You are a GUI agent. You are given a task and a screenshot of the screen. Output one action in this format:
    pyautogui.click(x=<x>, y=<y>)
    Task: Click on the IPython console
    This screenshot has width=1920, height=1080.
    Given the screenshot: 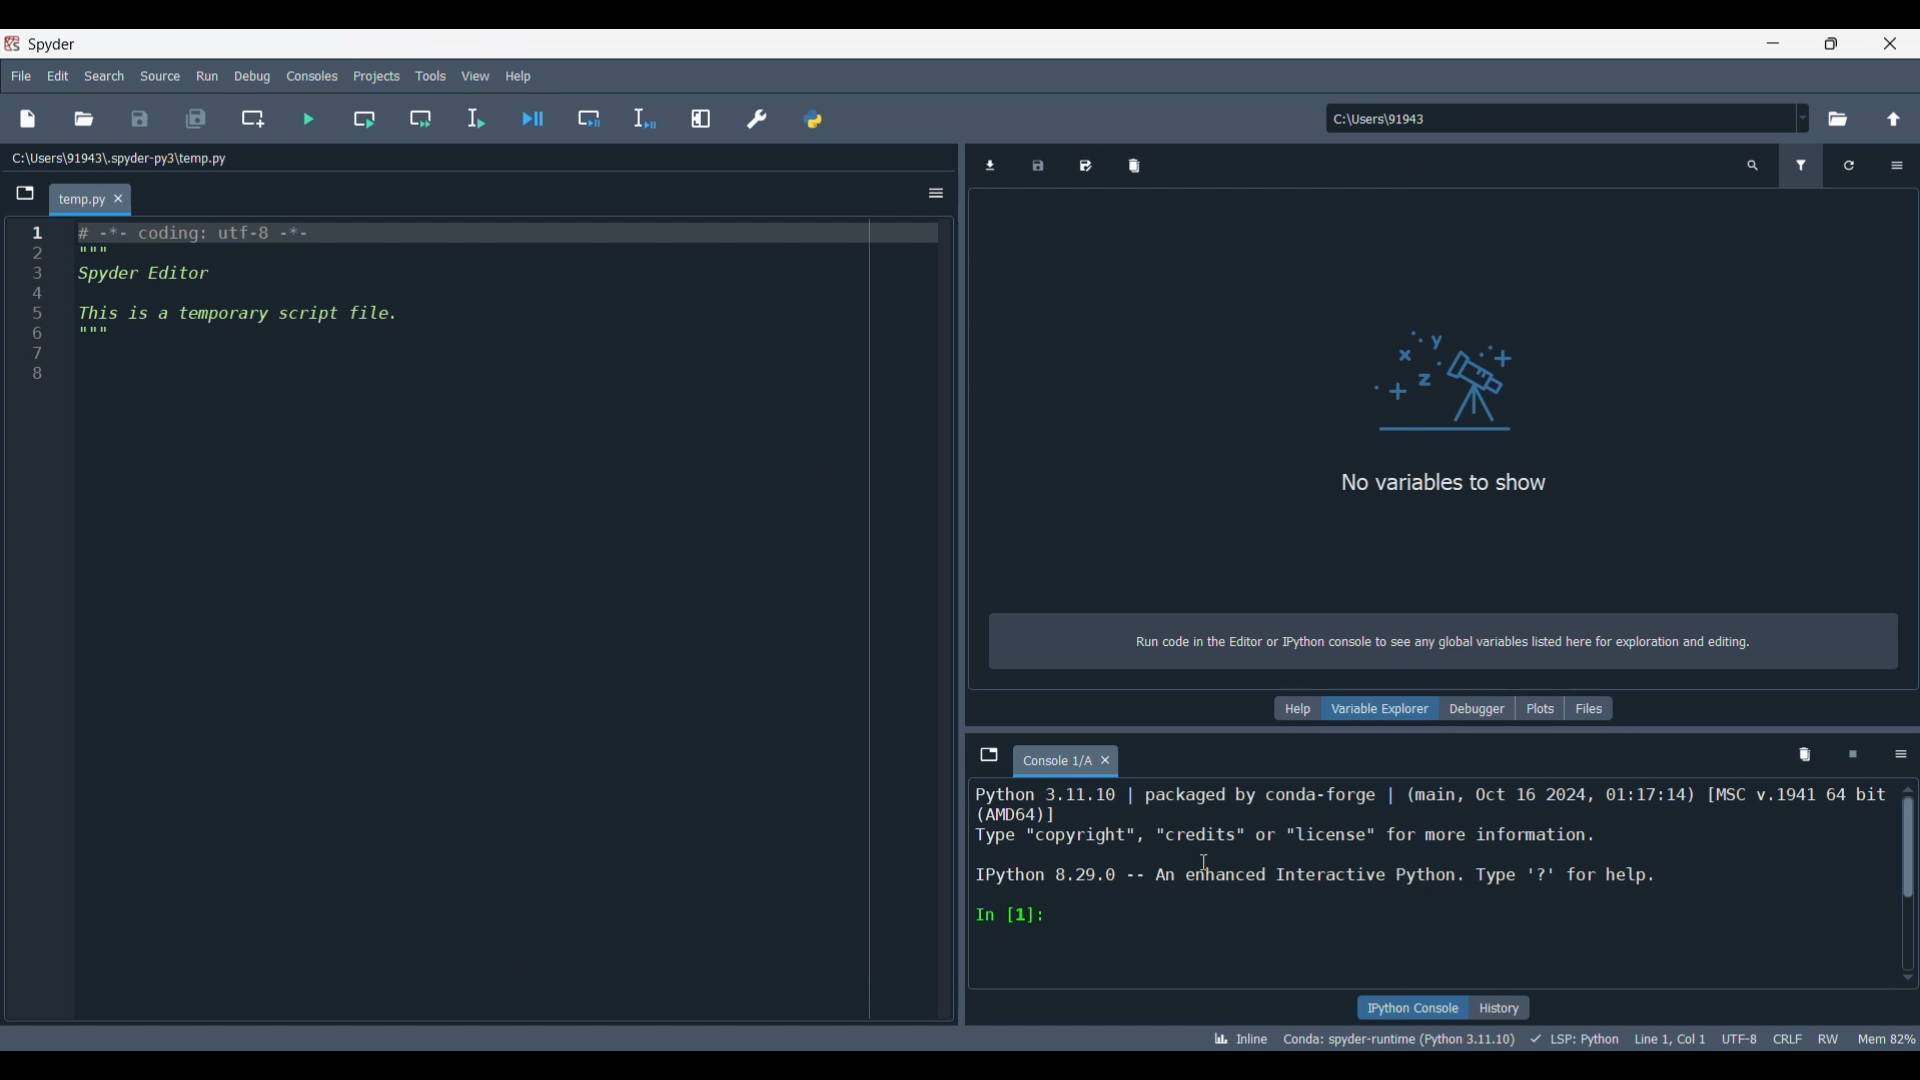 What is the action you would take?
    pyautogui.click(x=1413, y=1008)
    